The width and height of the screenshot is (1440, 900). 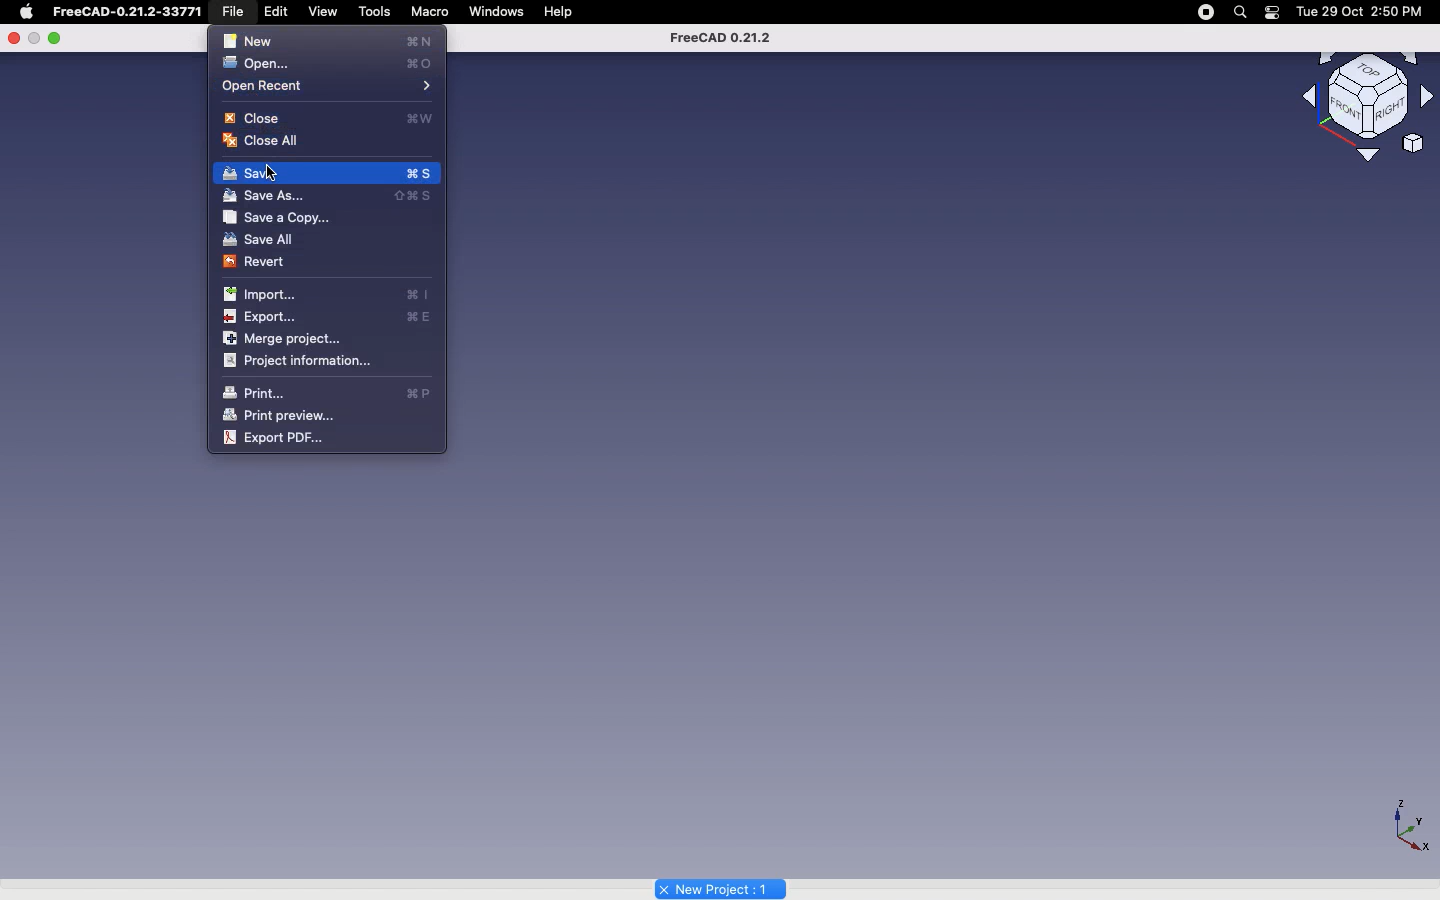 I want to click on Merge project, so click(x=288, y=339).